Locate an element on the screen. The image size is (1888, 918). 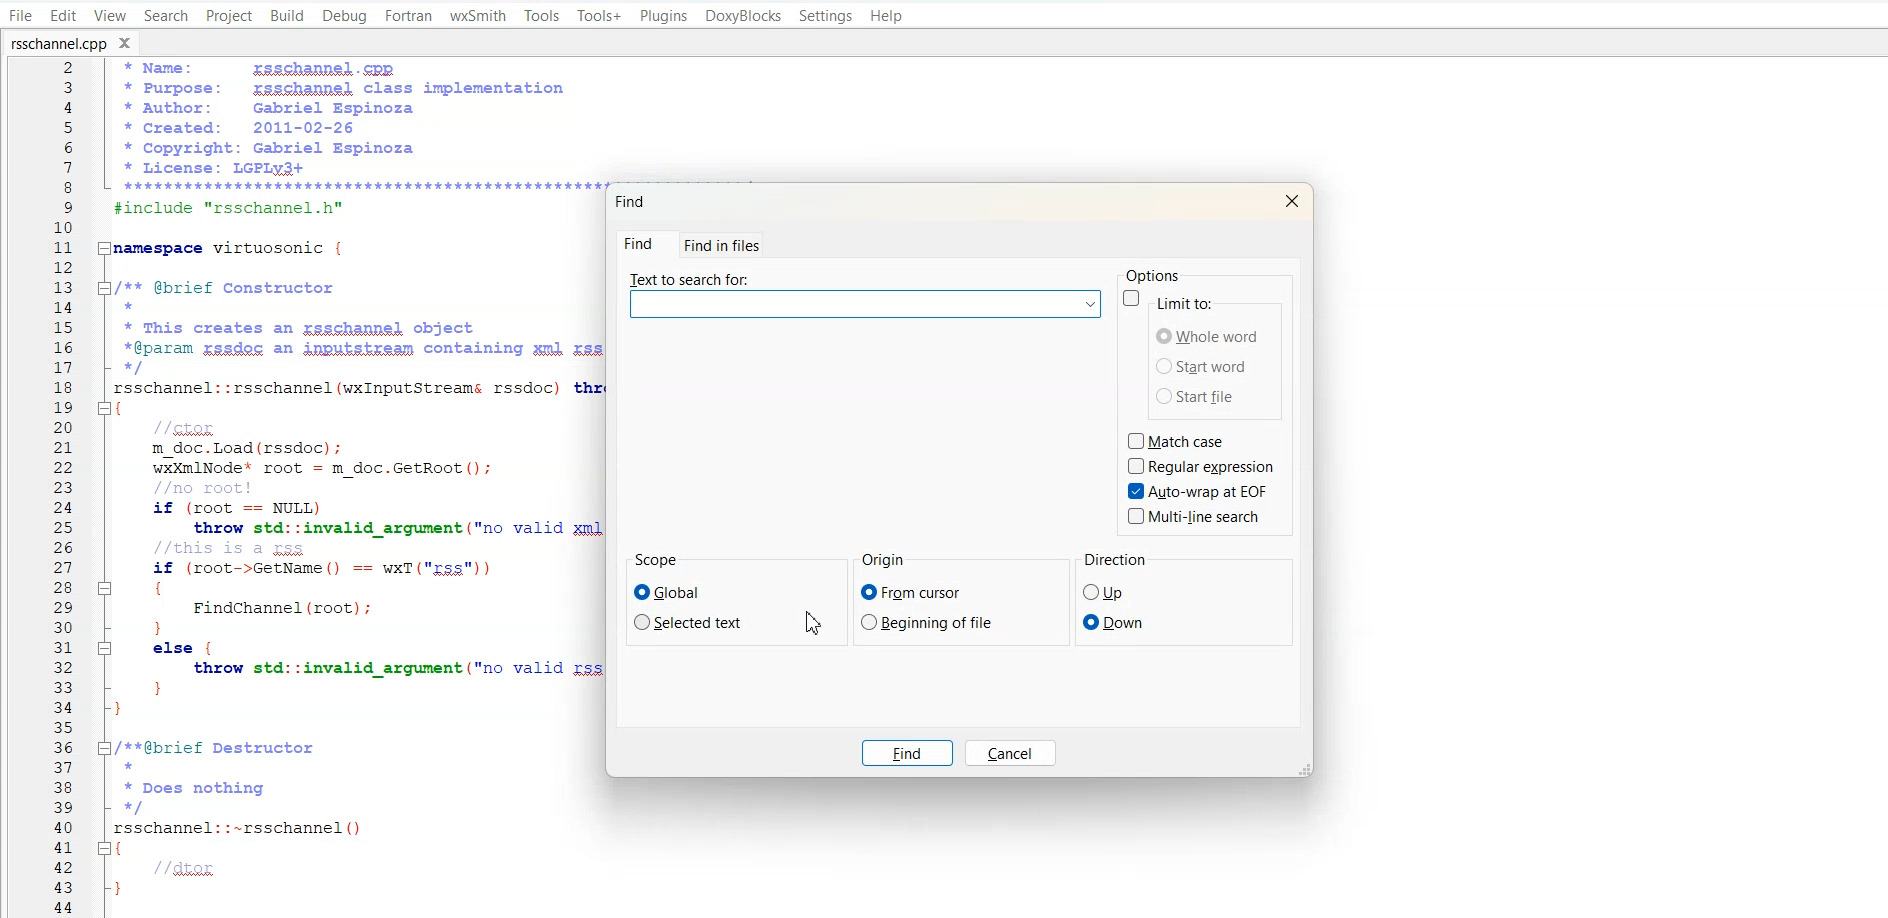
Whole word is located at coordinates (1209, 335).